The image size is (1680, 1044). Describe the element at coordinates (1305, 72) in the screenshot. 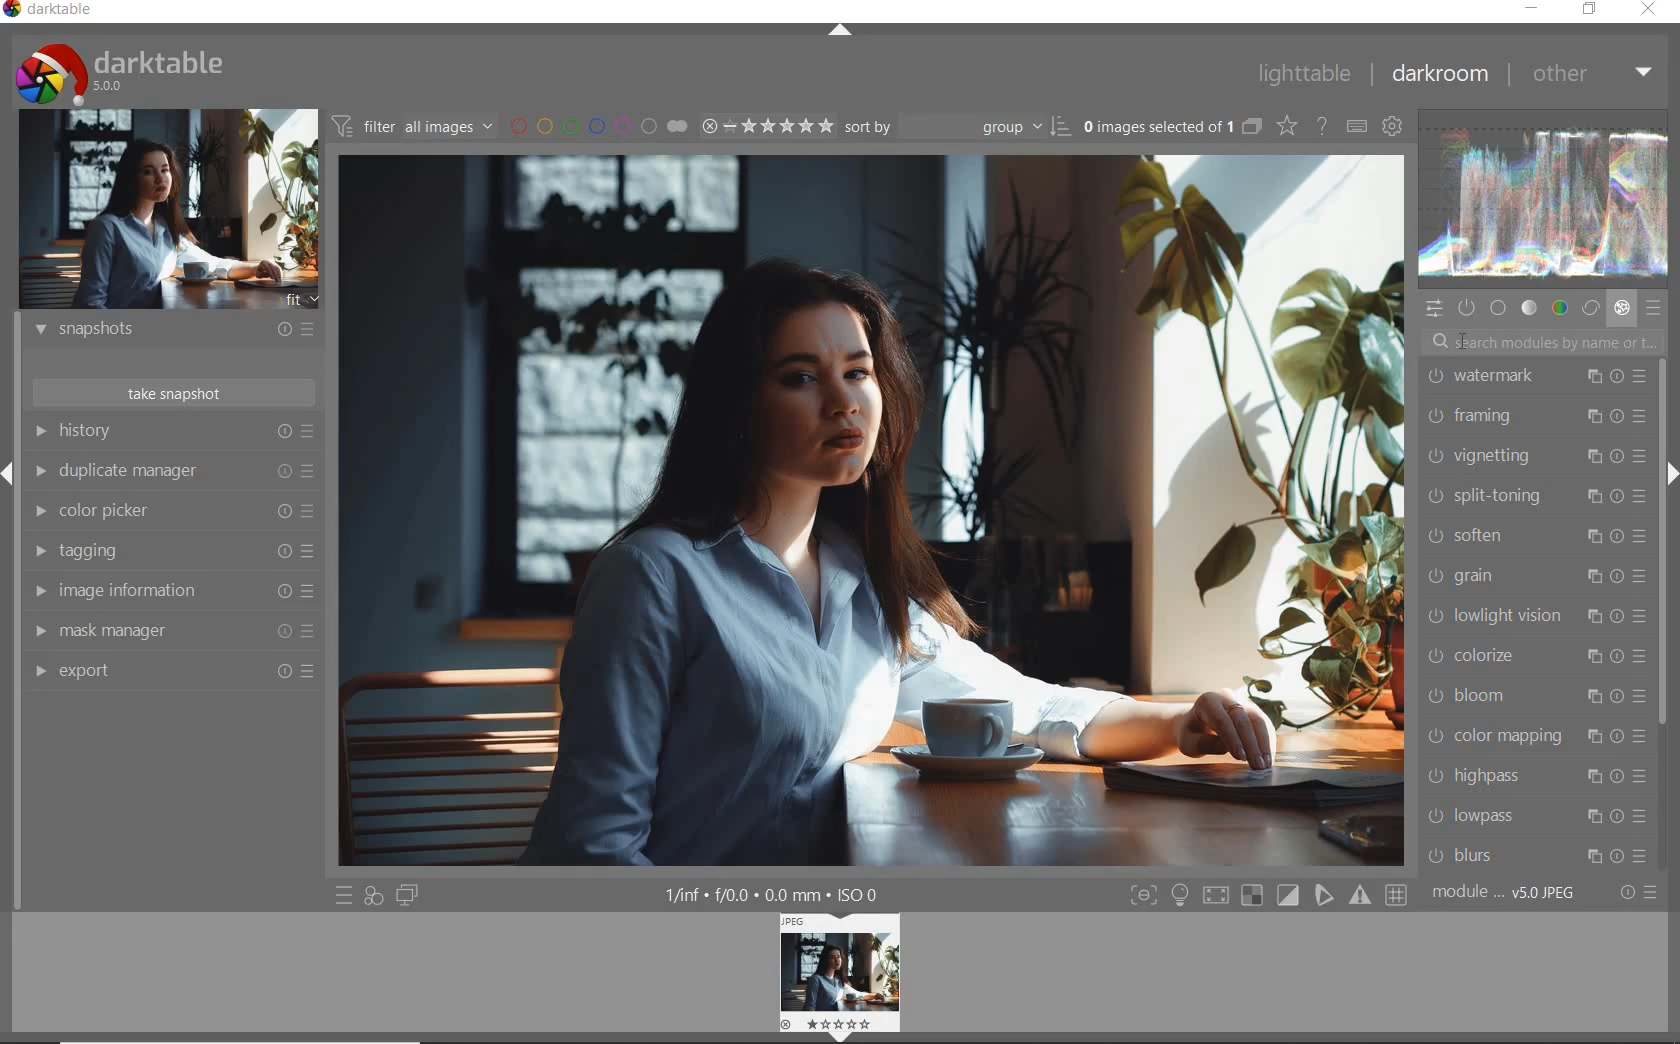

I see `lighttable` at that location.